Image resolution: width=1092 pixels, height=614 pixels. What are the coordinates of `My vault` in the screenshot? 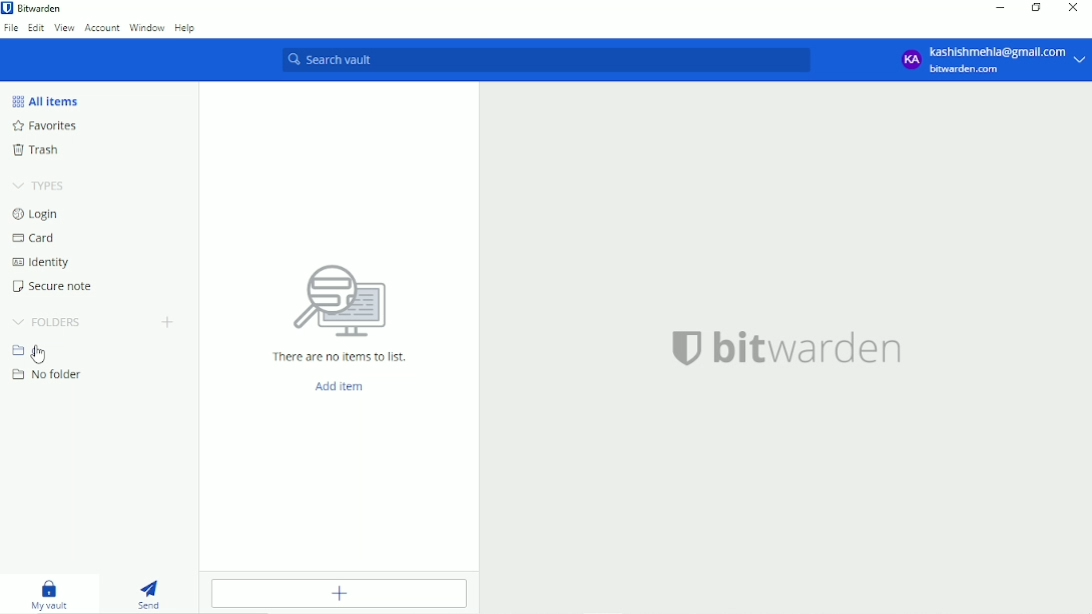 It's located at (51, 596).